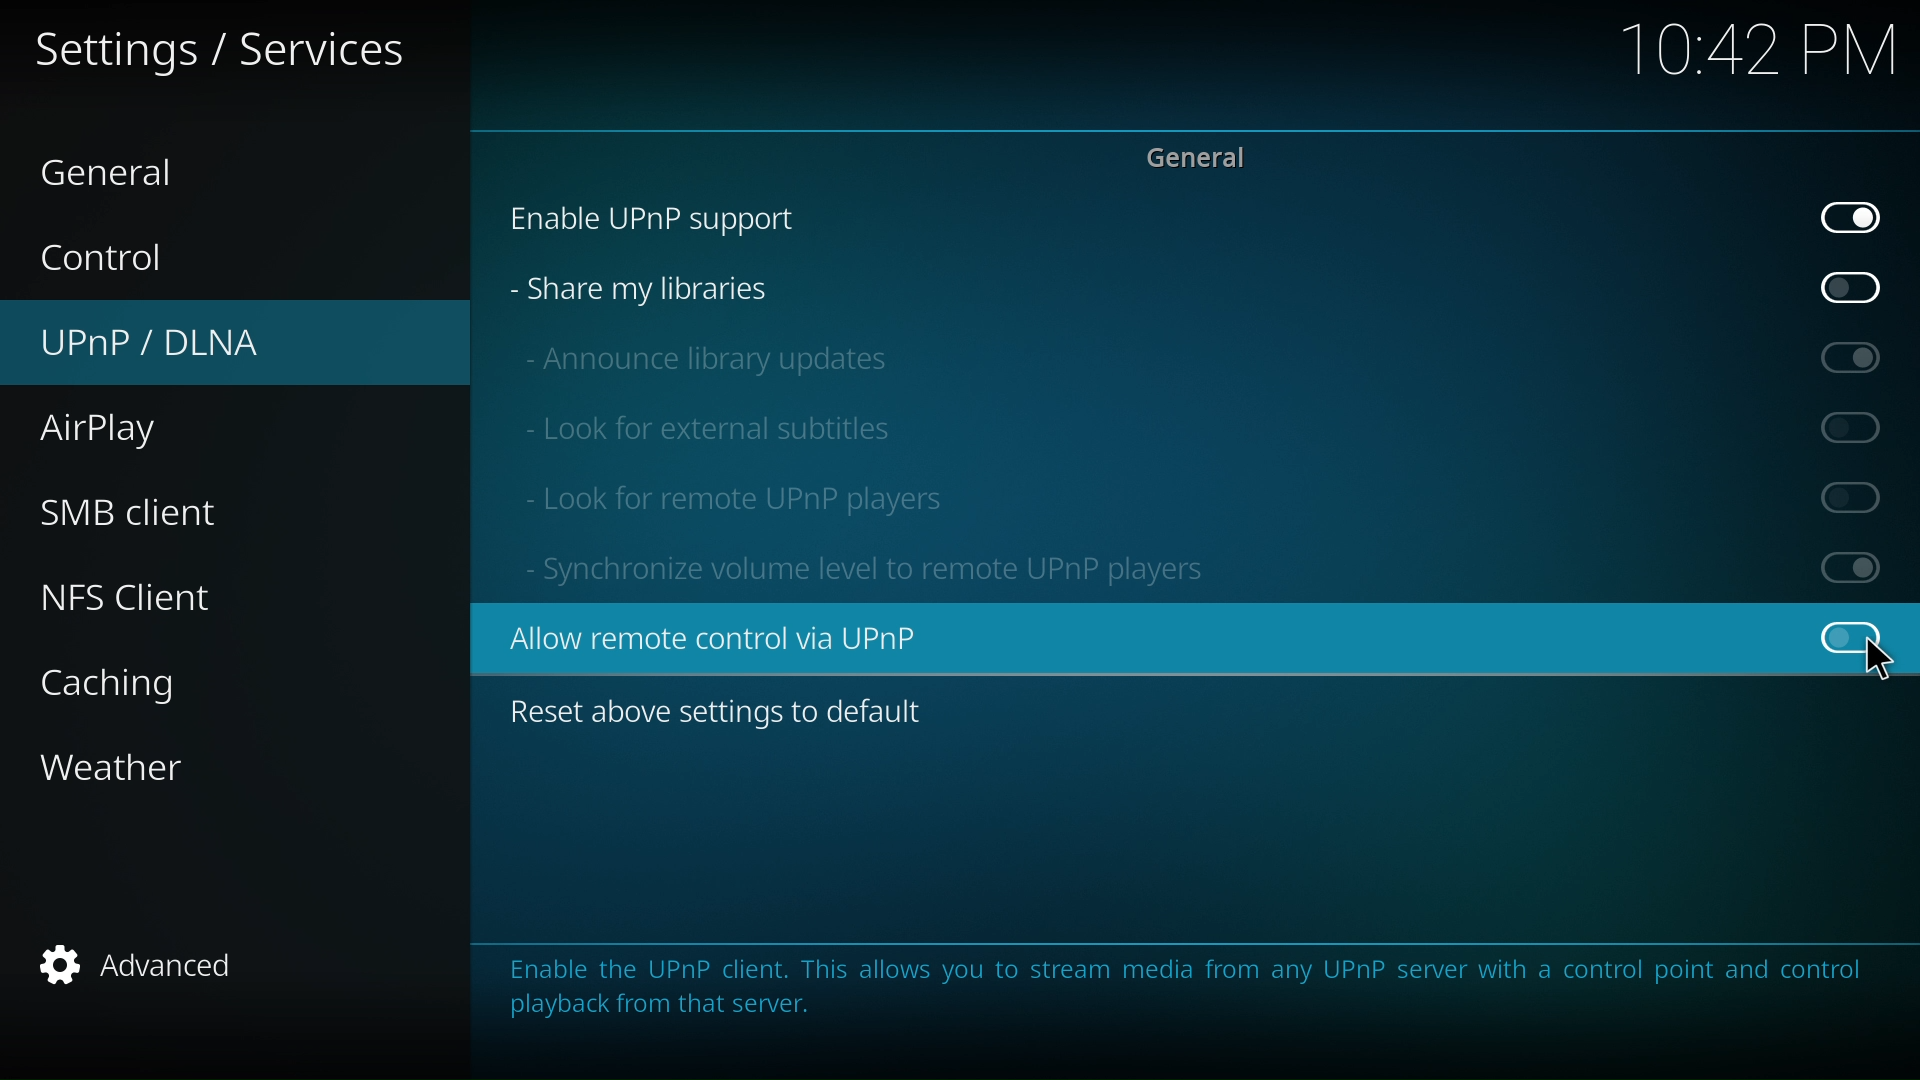 The width and height of the screenshot is (1920, 1080). What do you see at coordinates (101, 430) in the screenshot?
I see `airplay` at bounding box center [101, 430].